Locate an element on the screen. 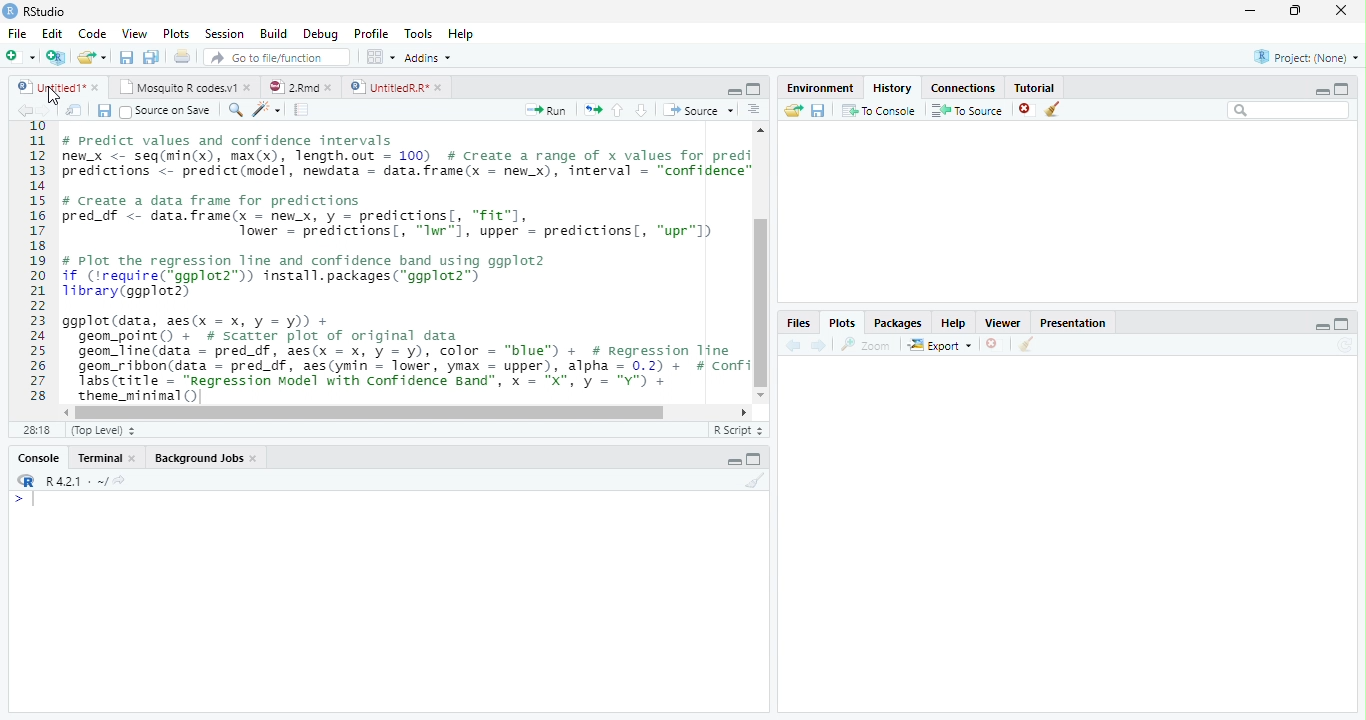  minimize is located at coordinates (734, 93).